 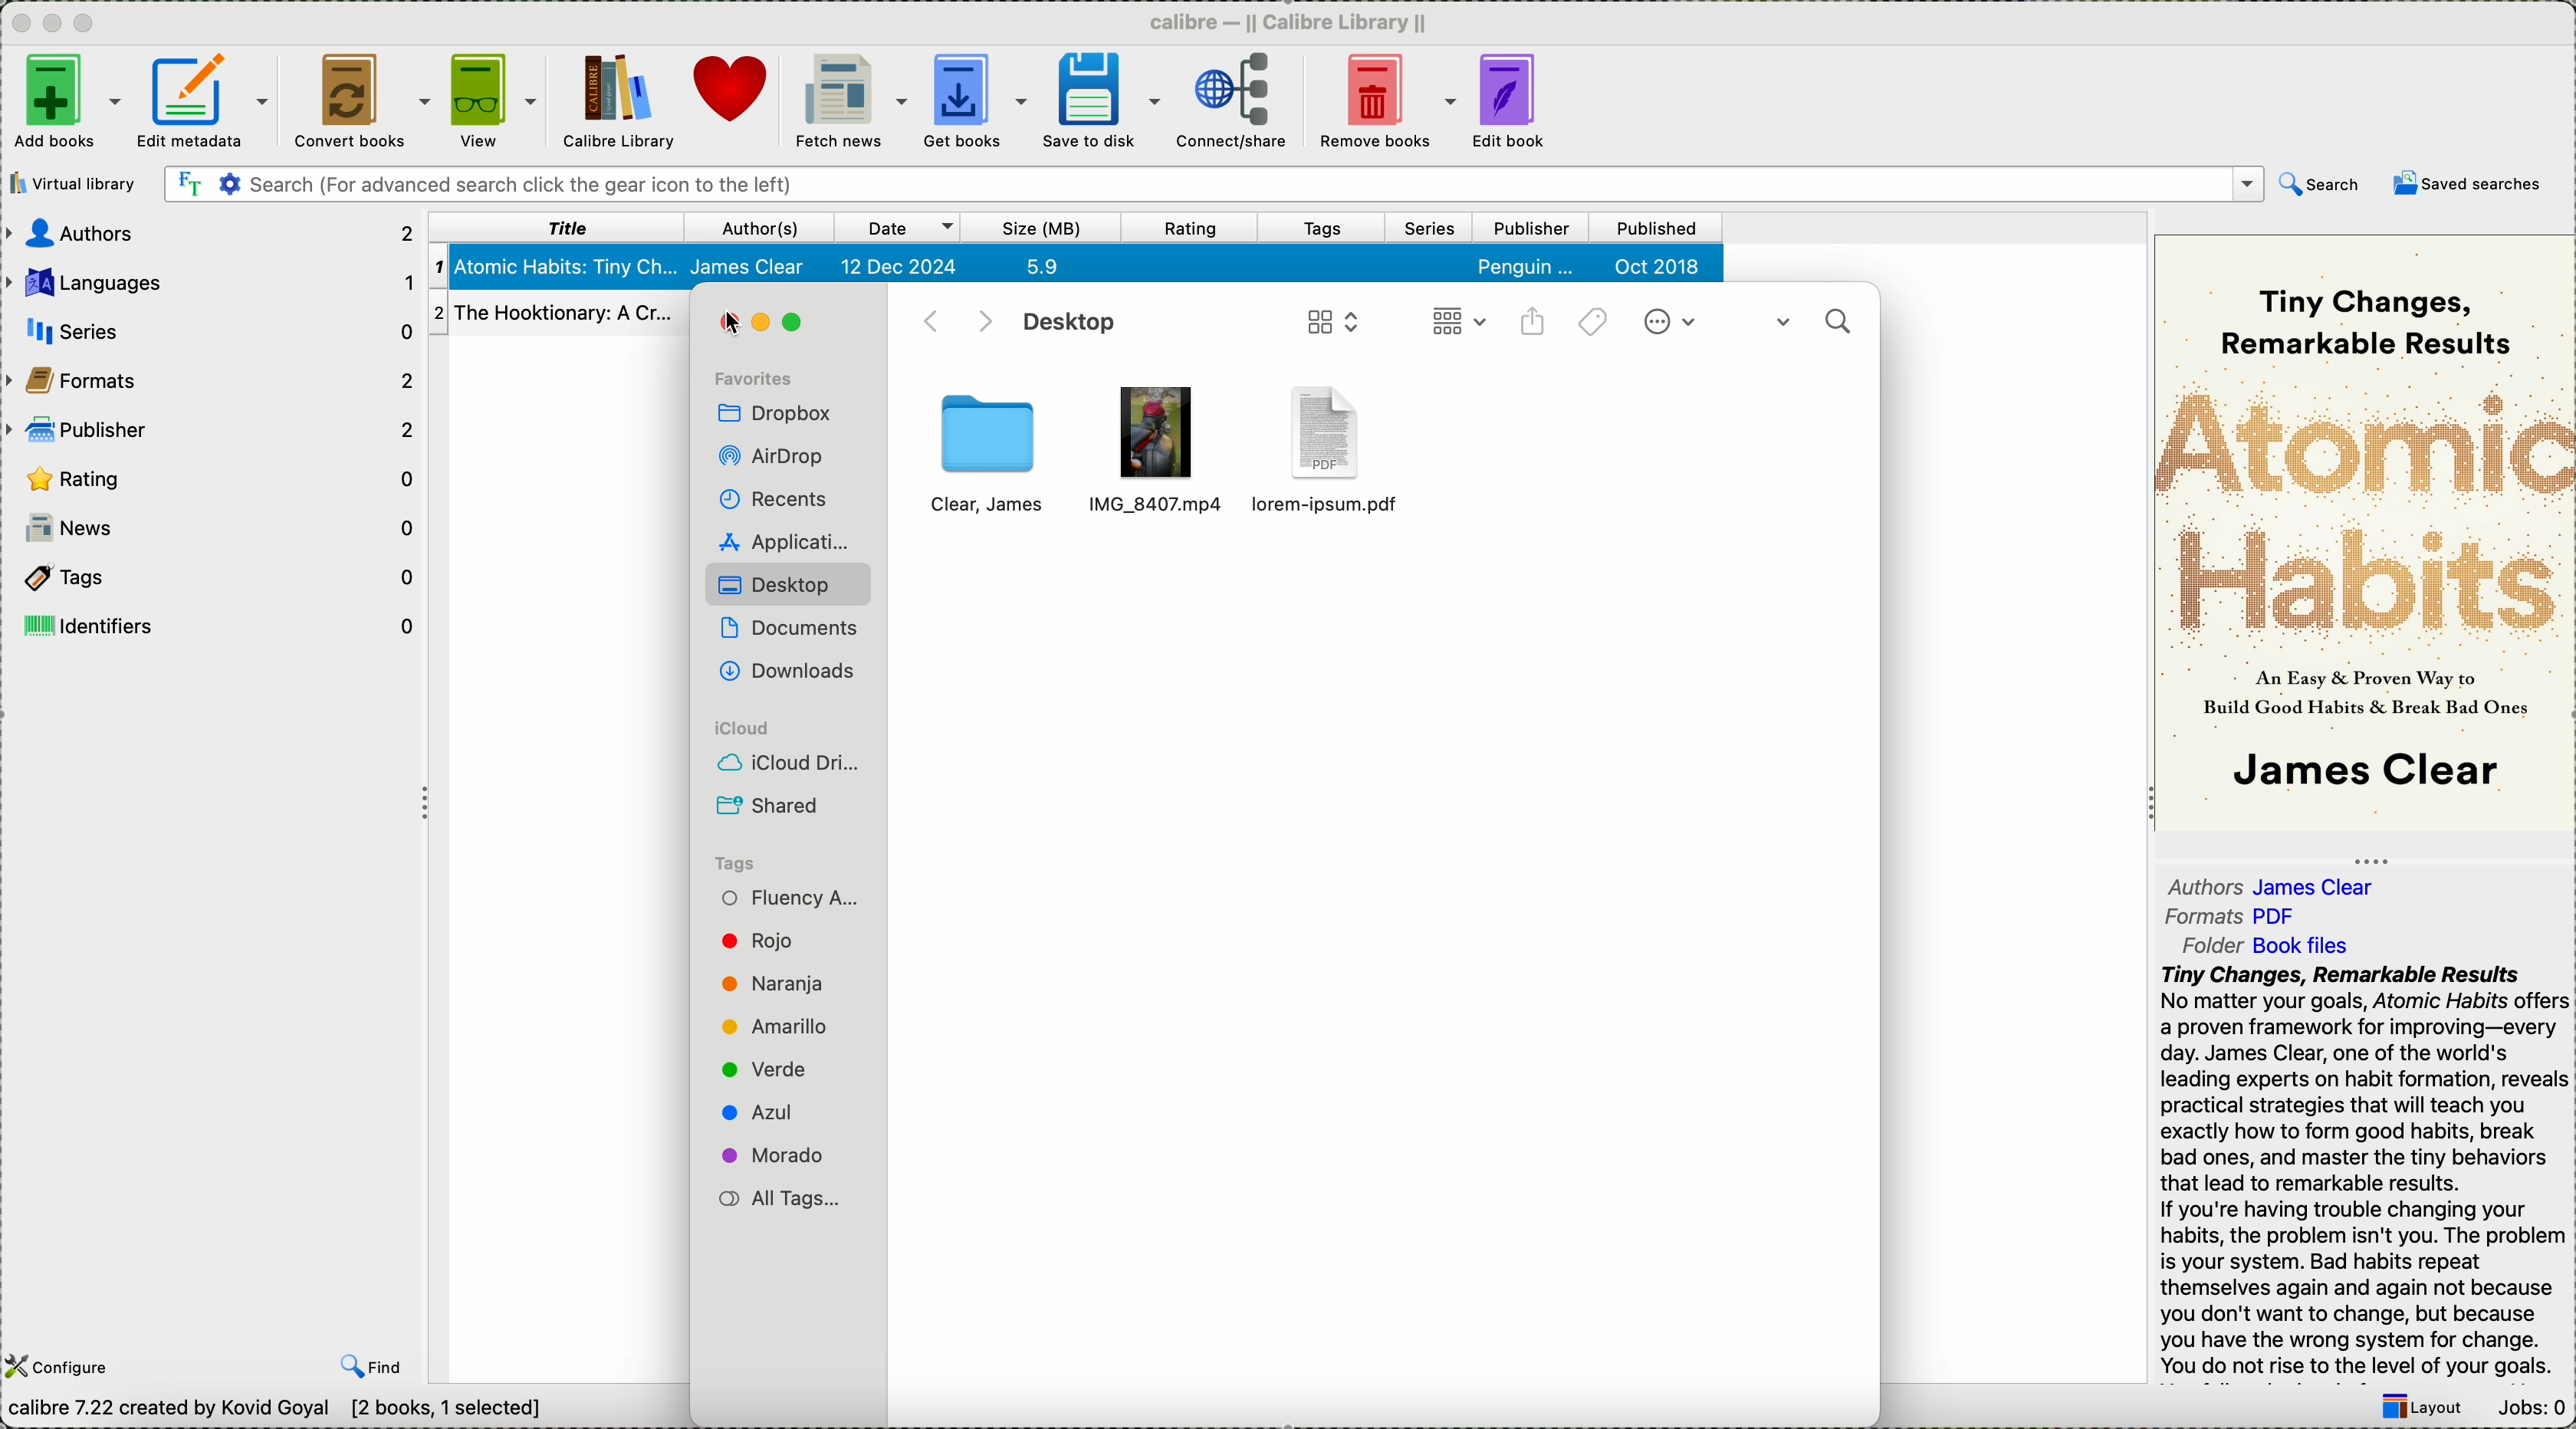 I want to click on date, so click(x=898, y=228).